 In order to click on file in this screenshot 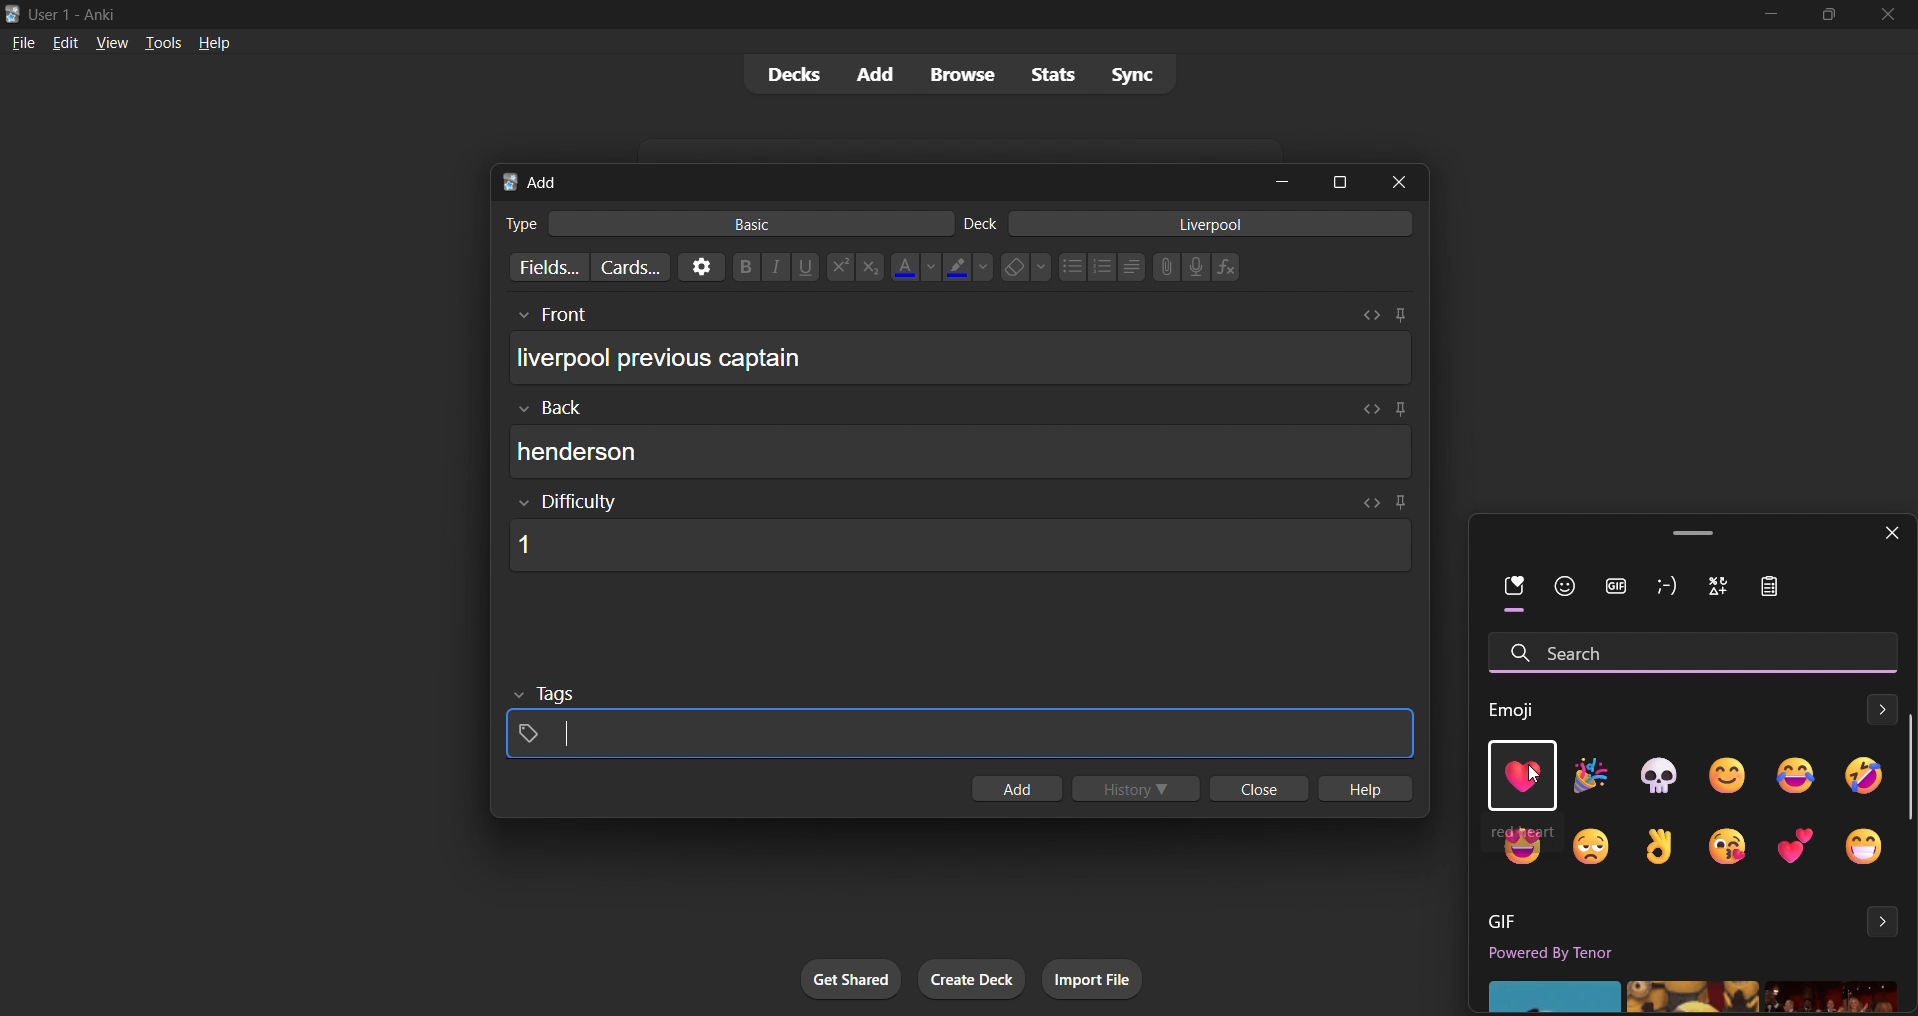, I will do `click(19, 42)`.